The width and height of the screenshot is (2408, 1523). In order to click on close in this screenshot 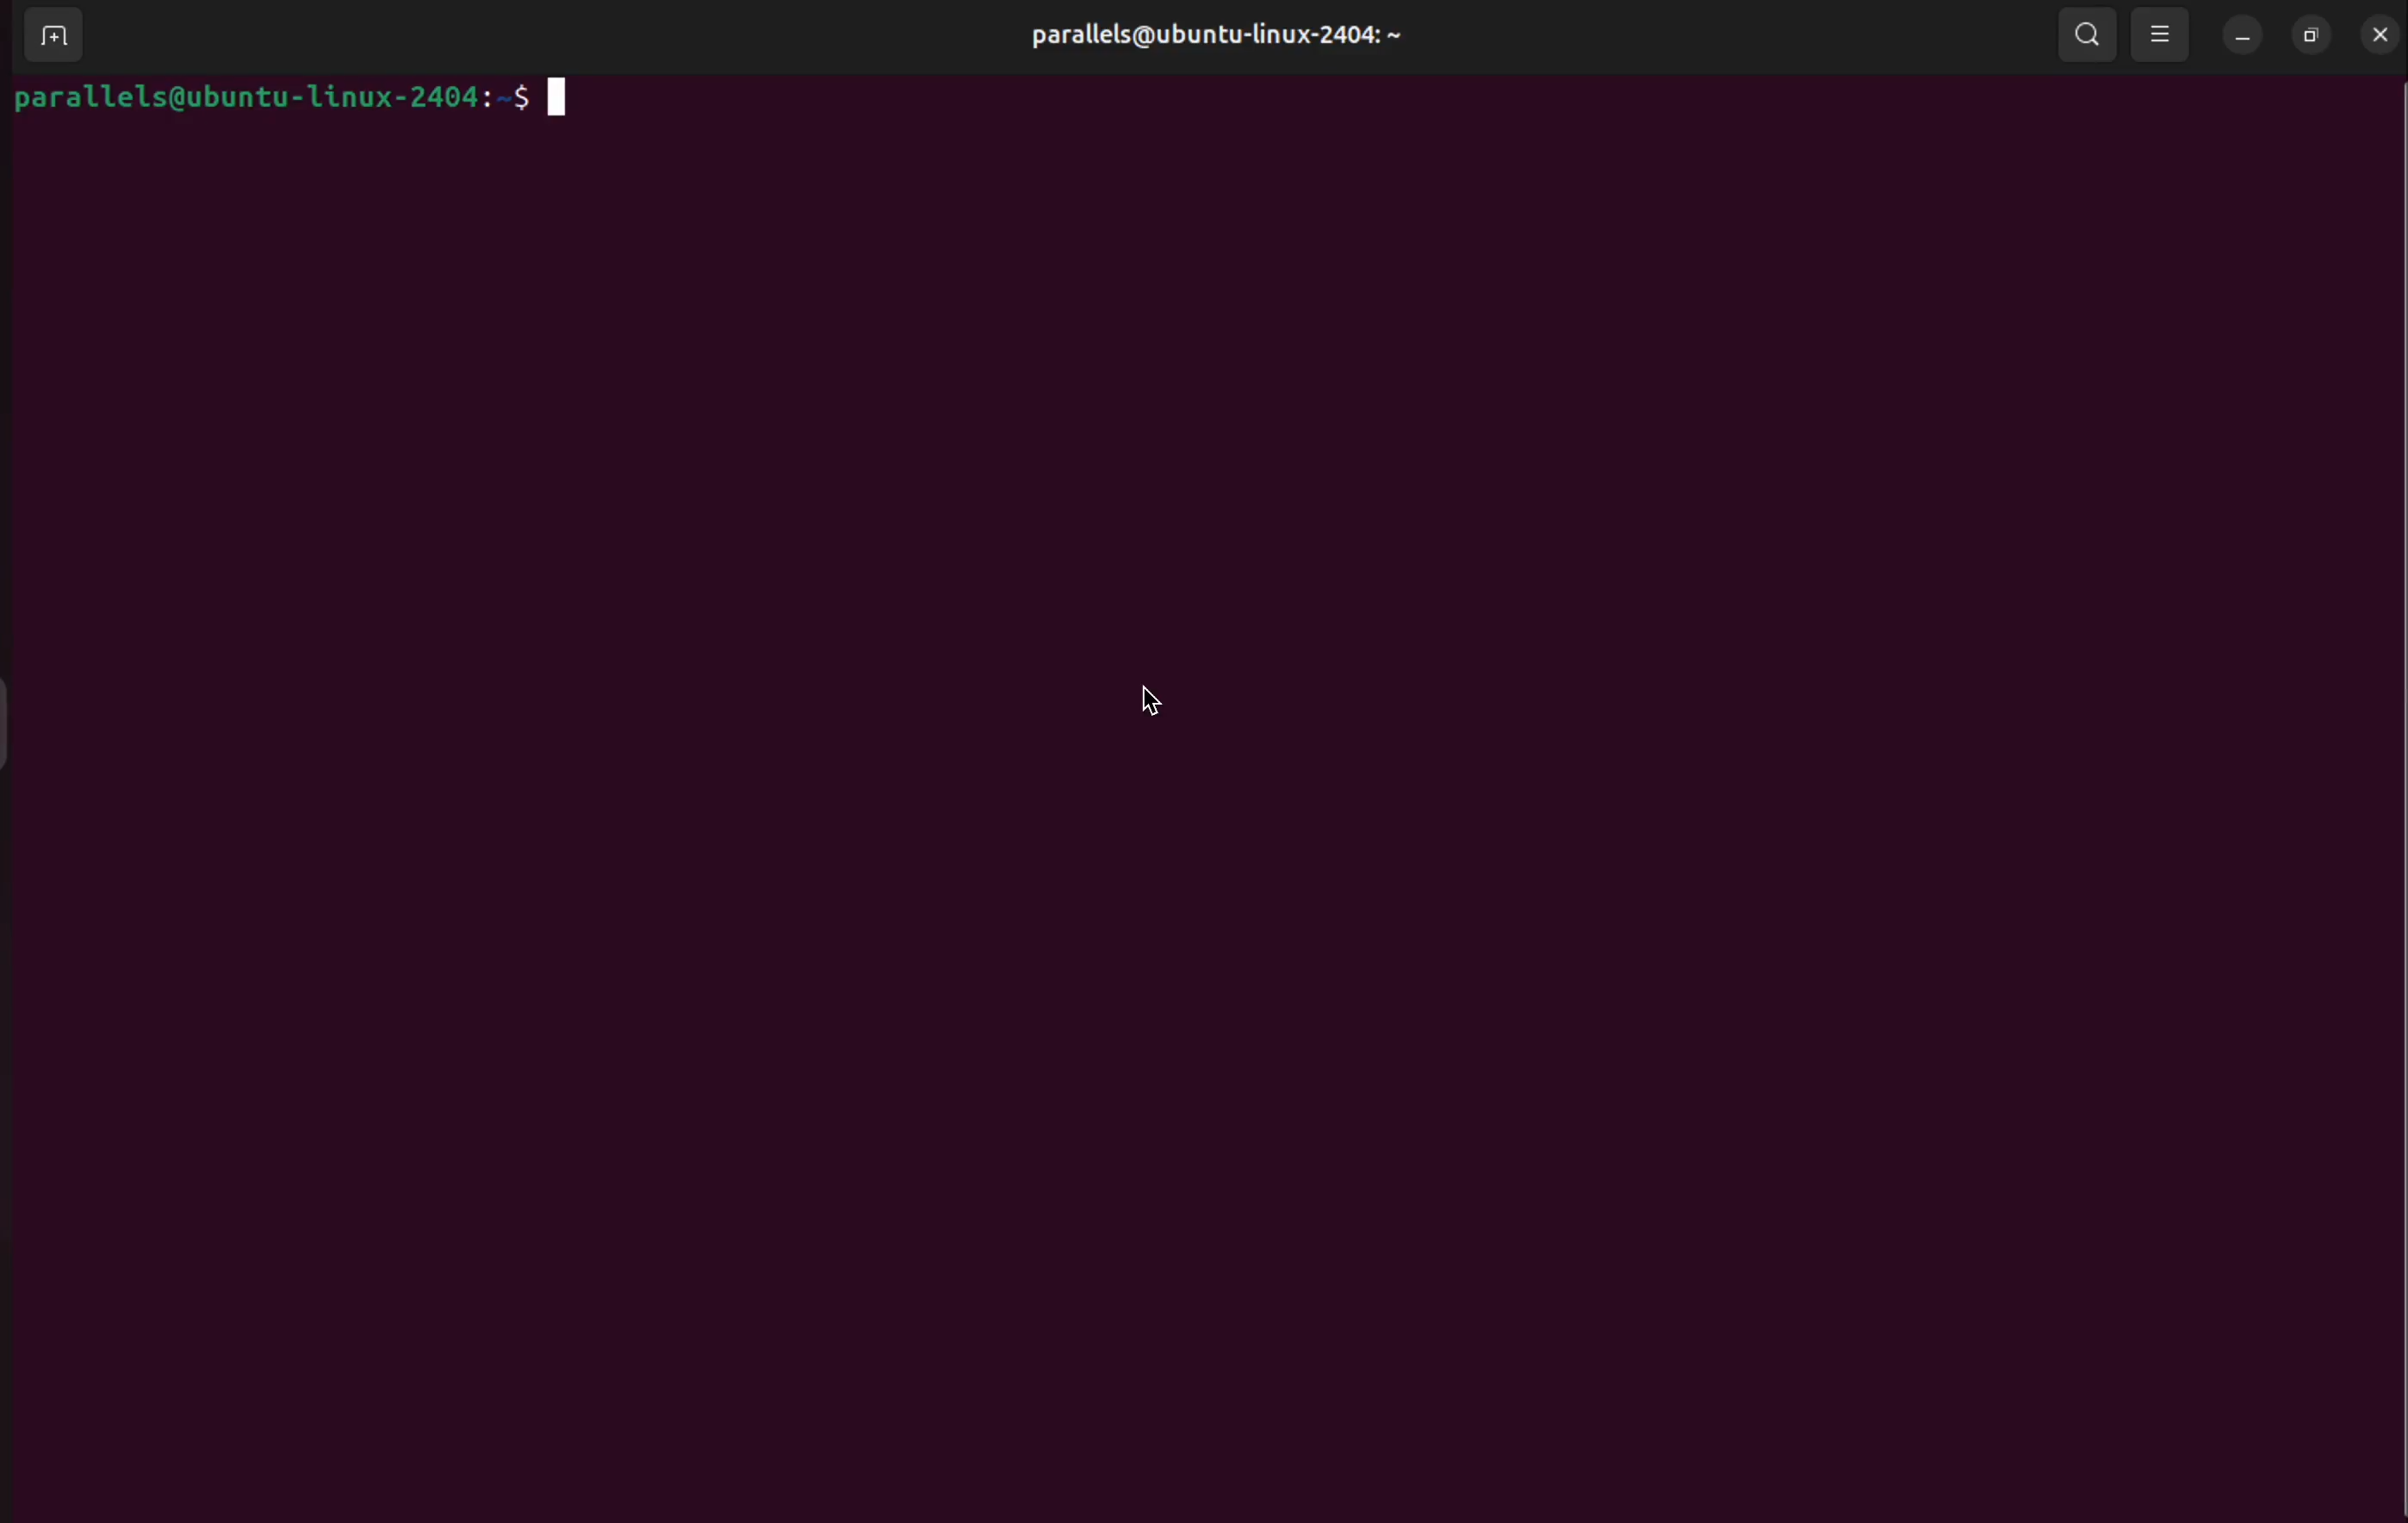, I will do `click(2374, 33)`.